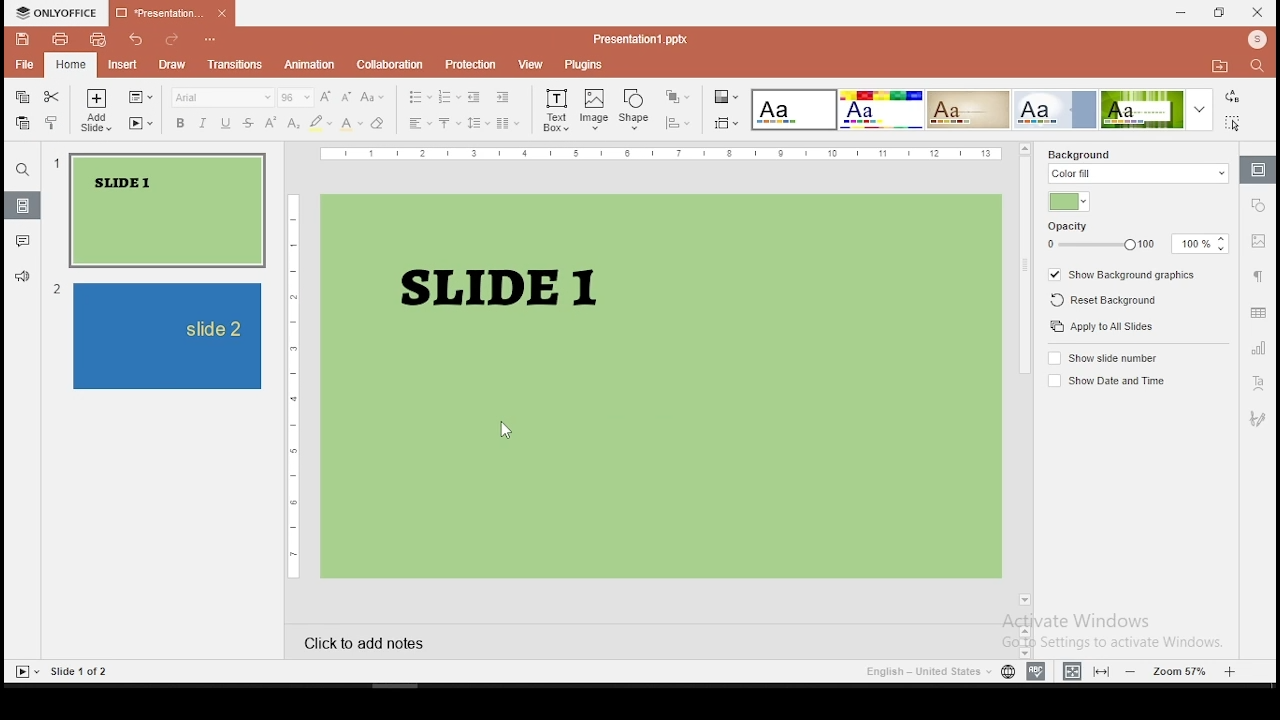 This screenshot has height=720, width=1280. Describe the element at coordinates (379, 123) in the screenshot. I see `clear formatting` at that location.